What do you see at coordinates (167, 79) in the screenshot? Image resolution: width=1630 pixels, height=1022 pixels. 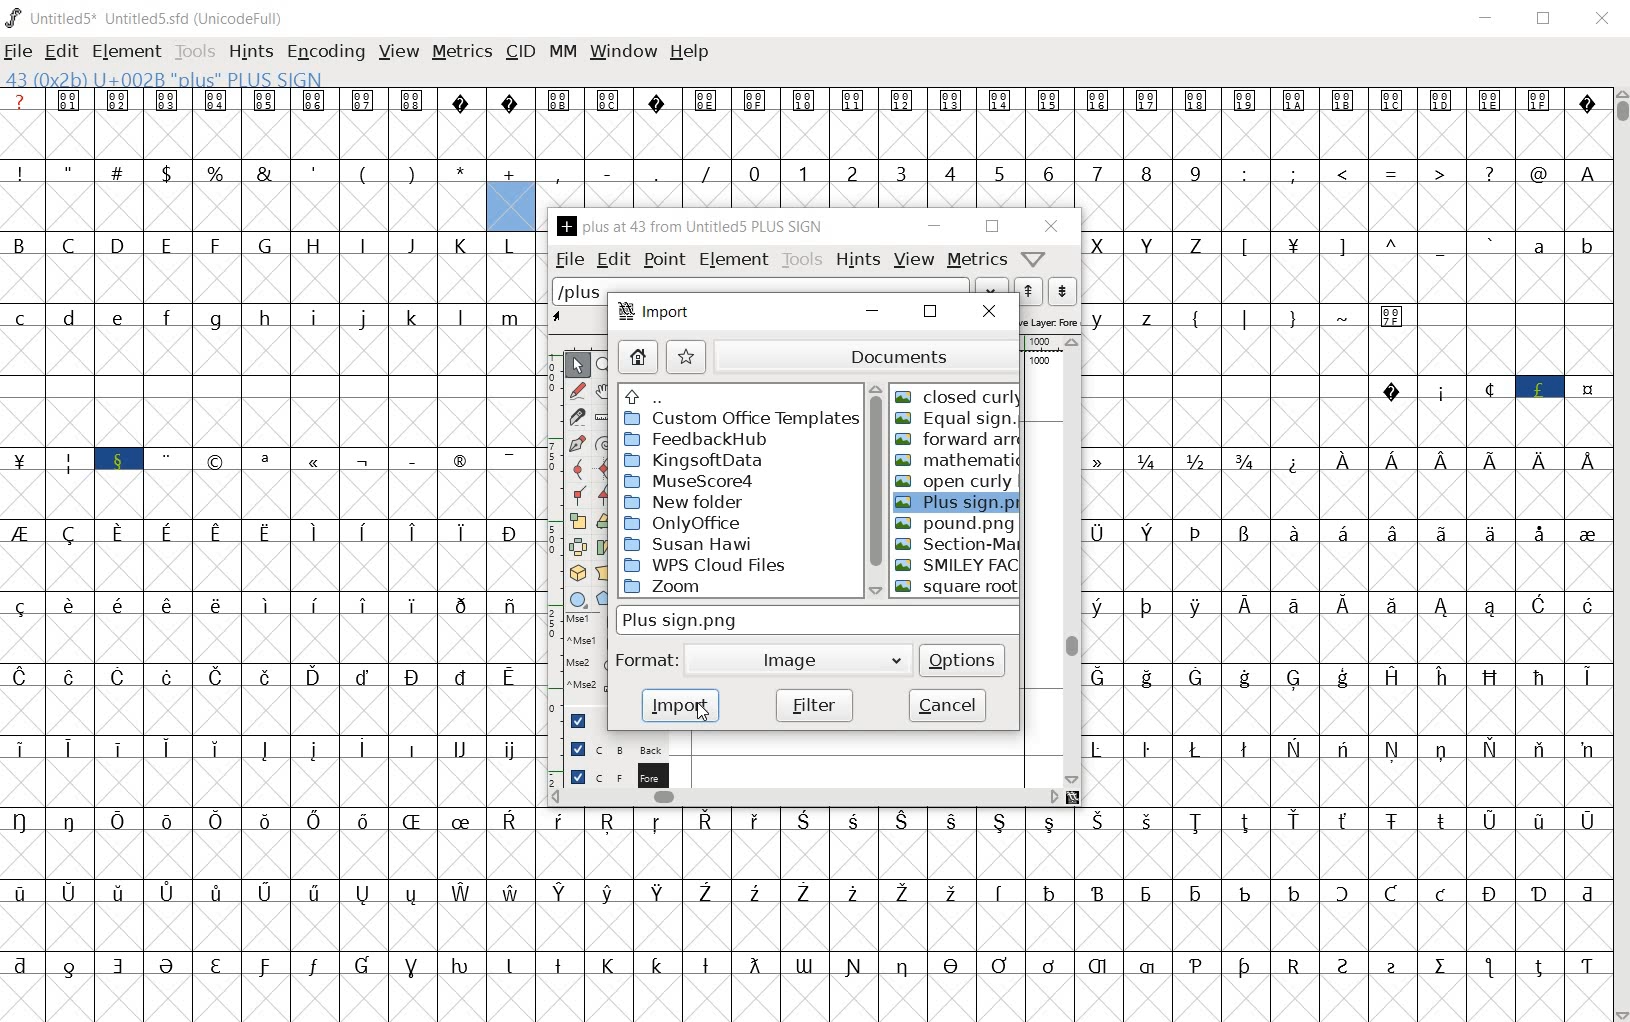 I see `43 (0X2B) u+002b "plus" PLUS SIGN` at bounding box center [167, 79].